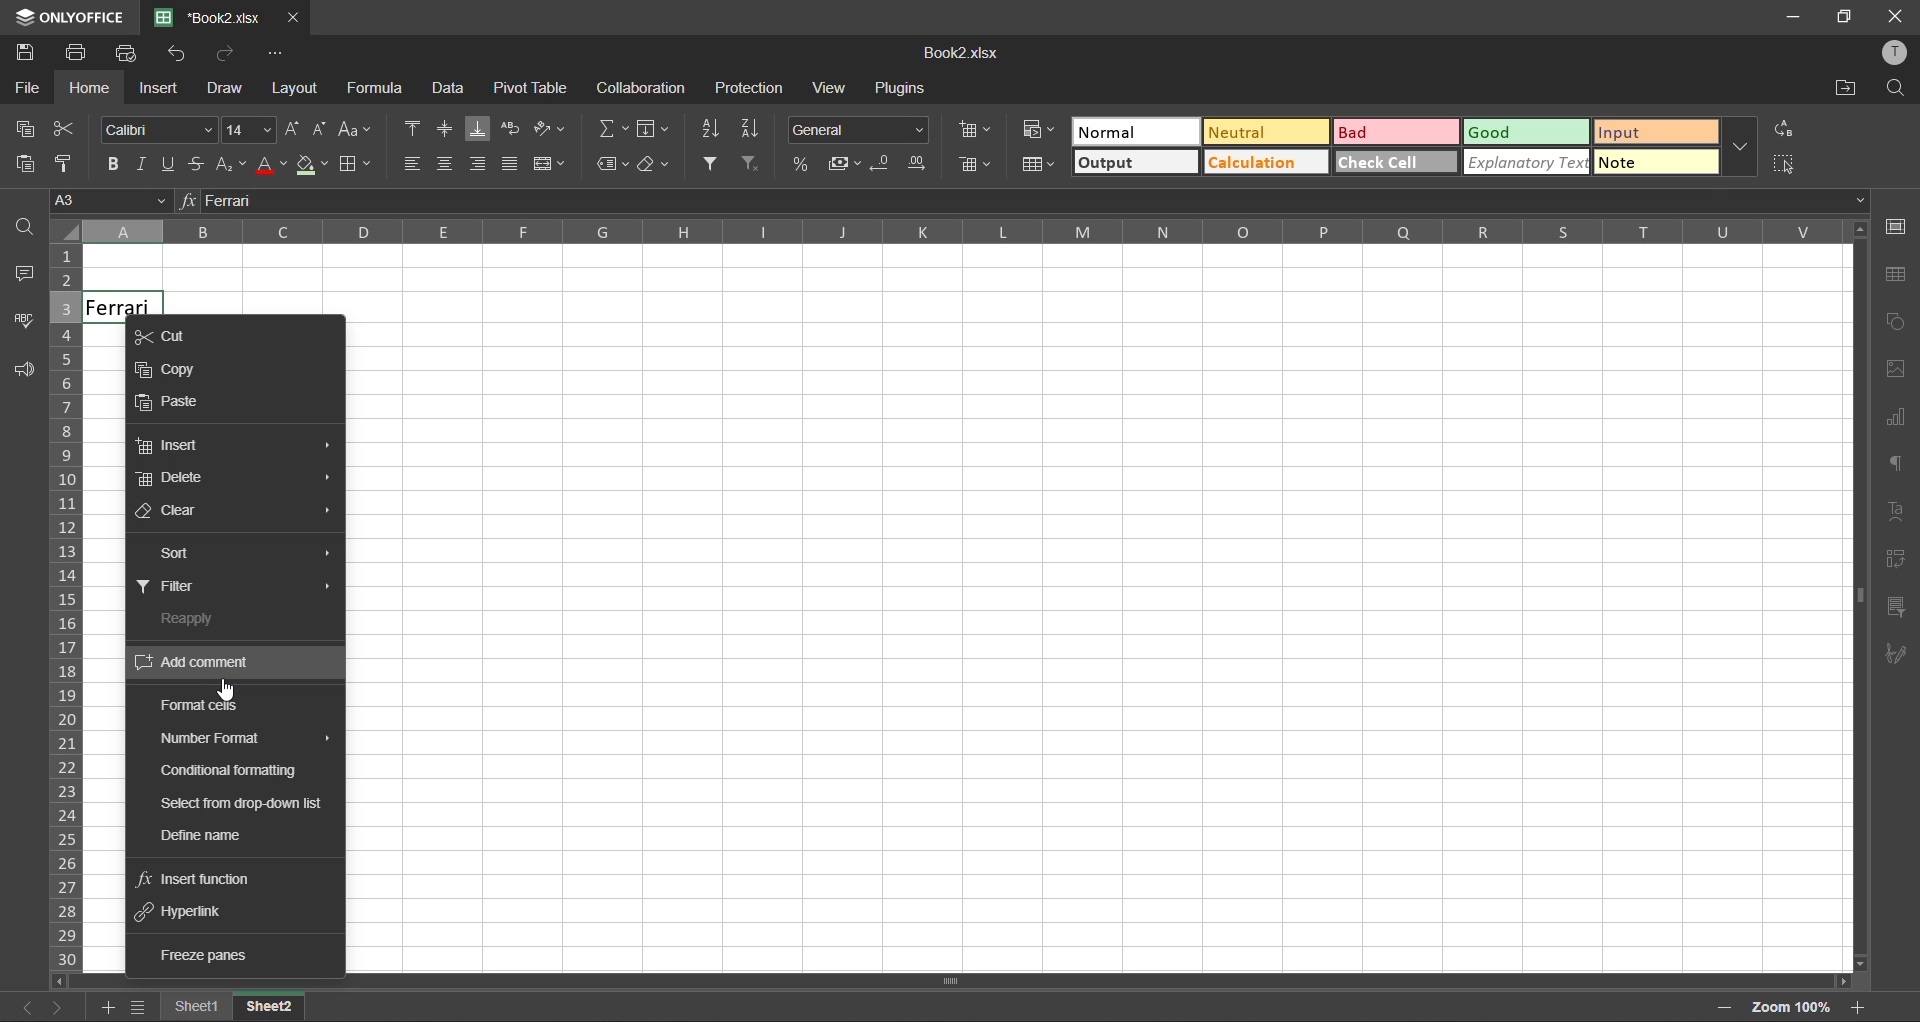 This screenshot has height=1022, width=1920. I want to click on borders, so click(355, 165).